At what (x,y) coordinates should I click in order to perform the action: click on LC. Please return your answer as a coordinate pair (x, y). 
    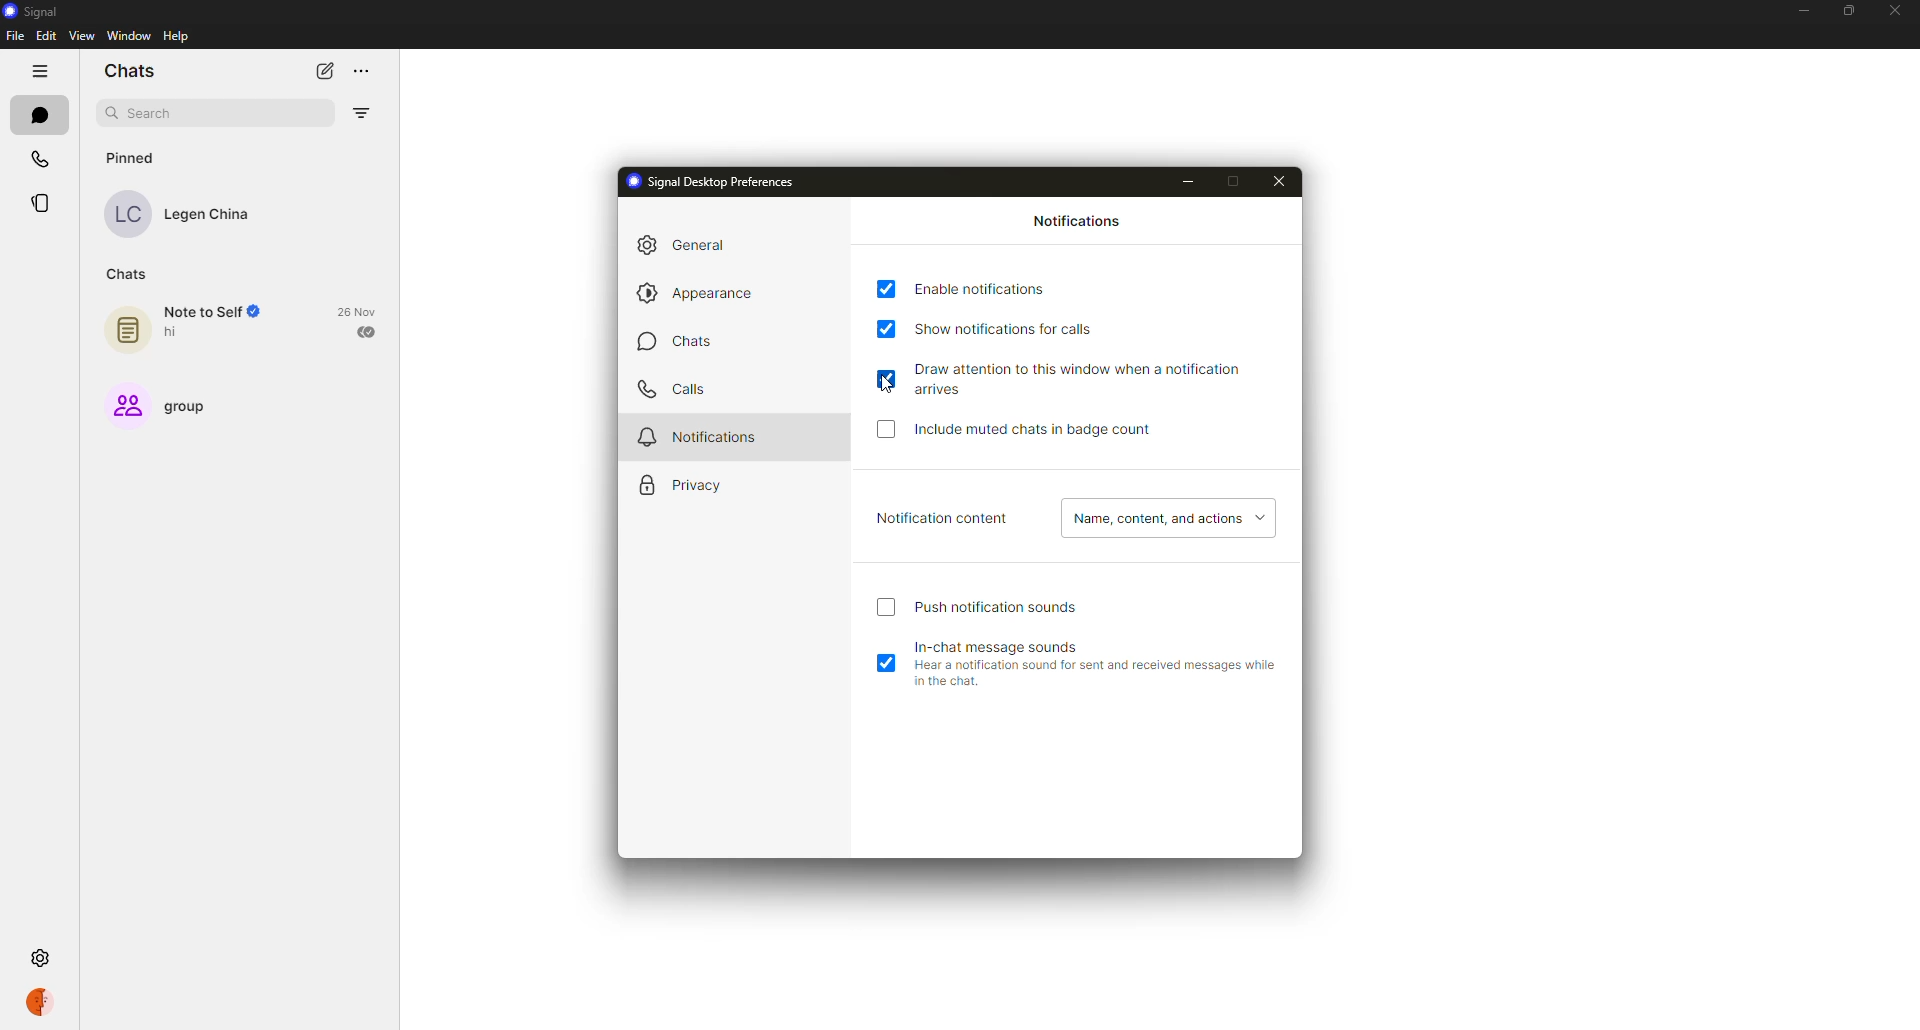
    Looking at the image, I should click on (133, 216).